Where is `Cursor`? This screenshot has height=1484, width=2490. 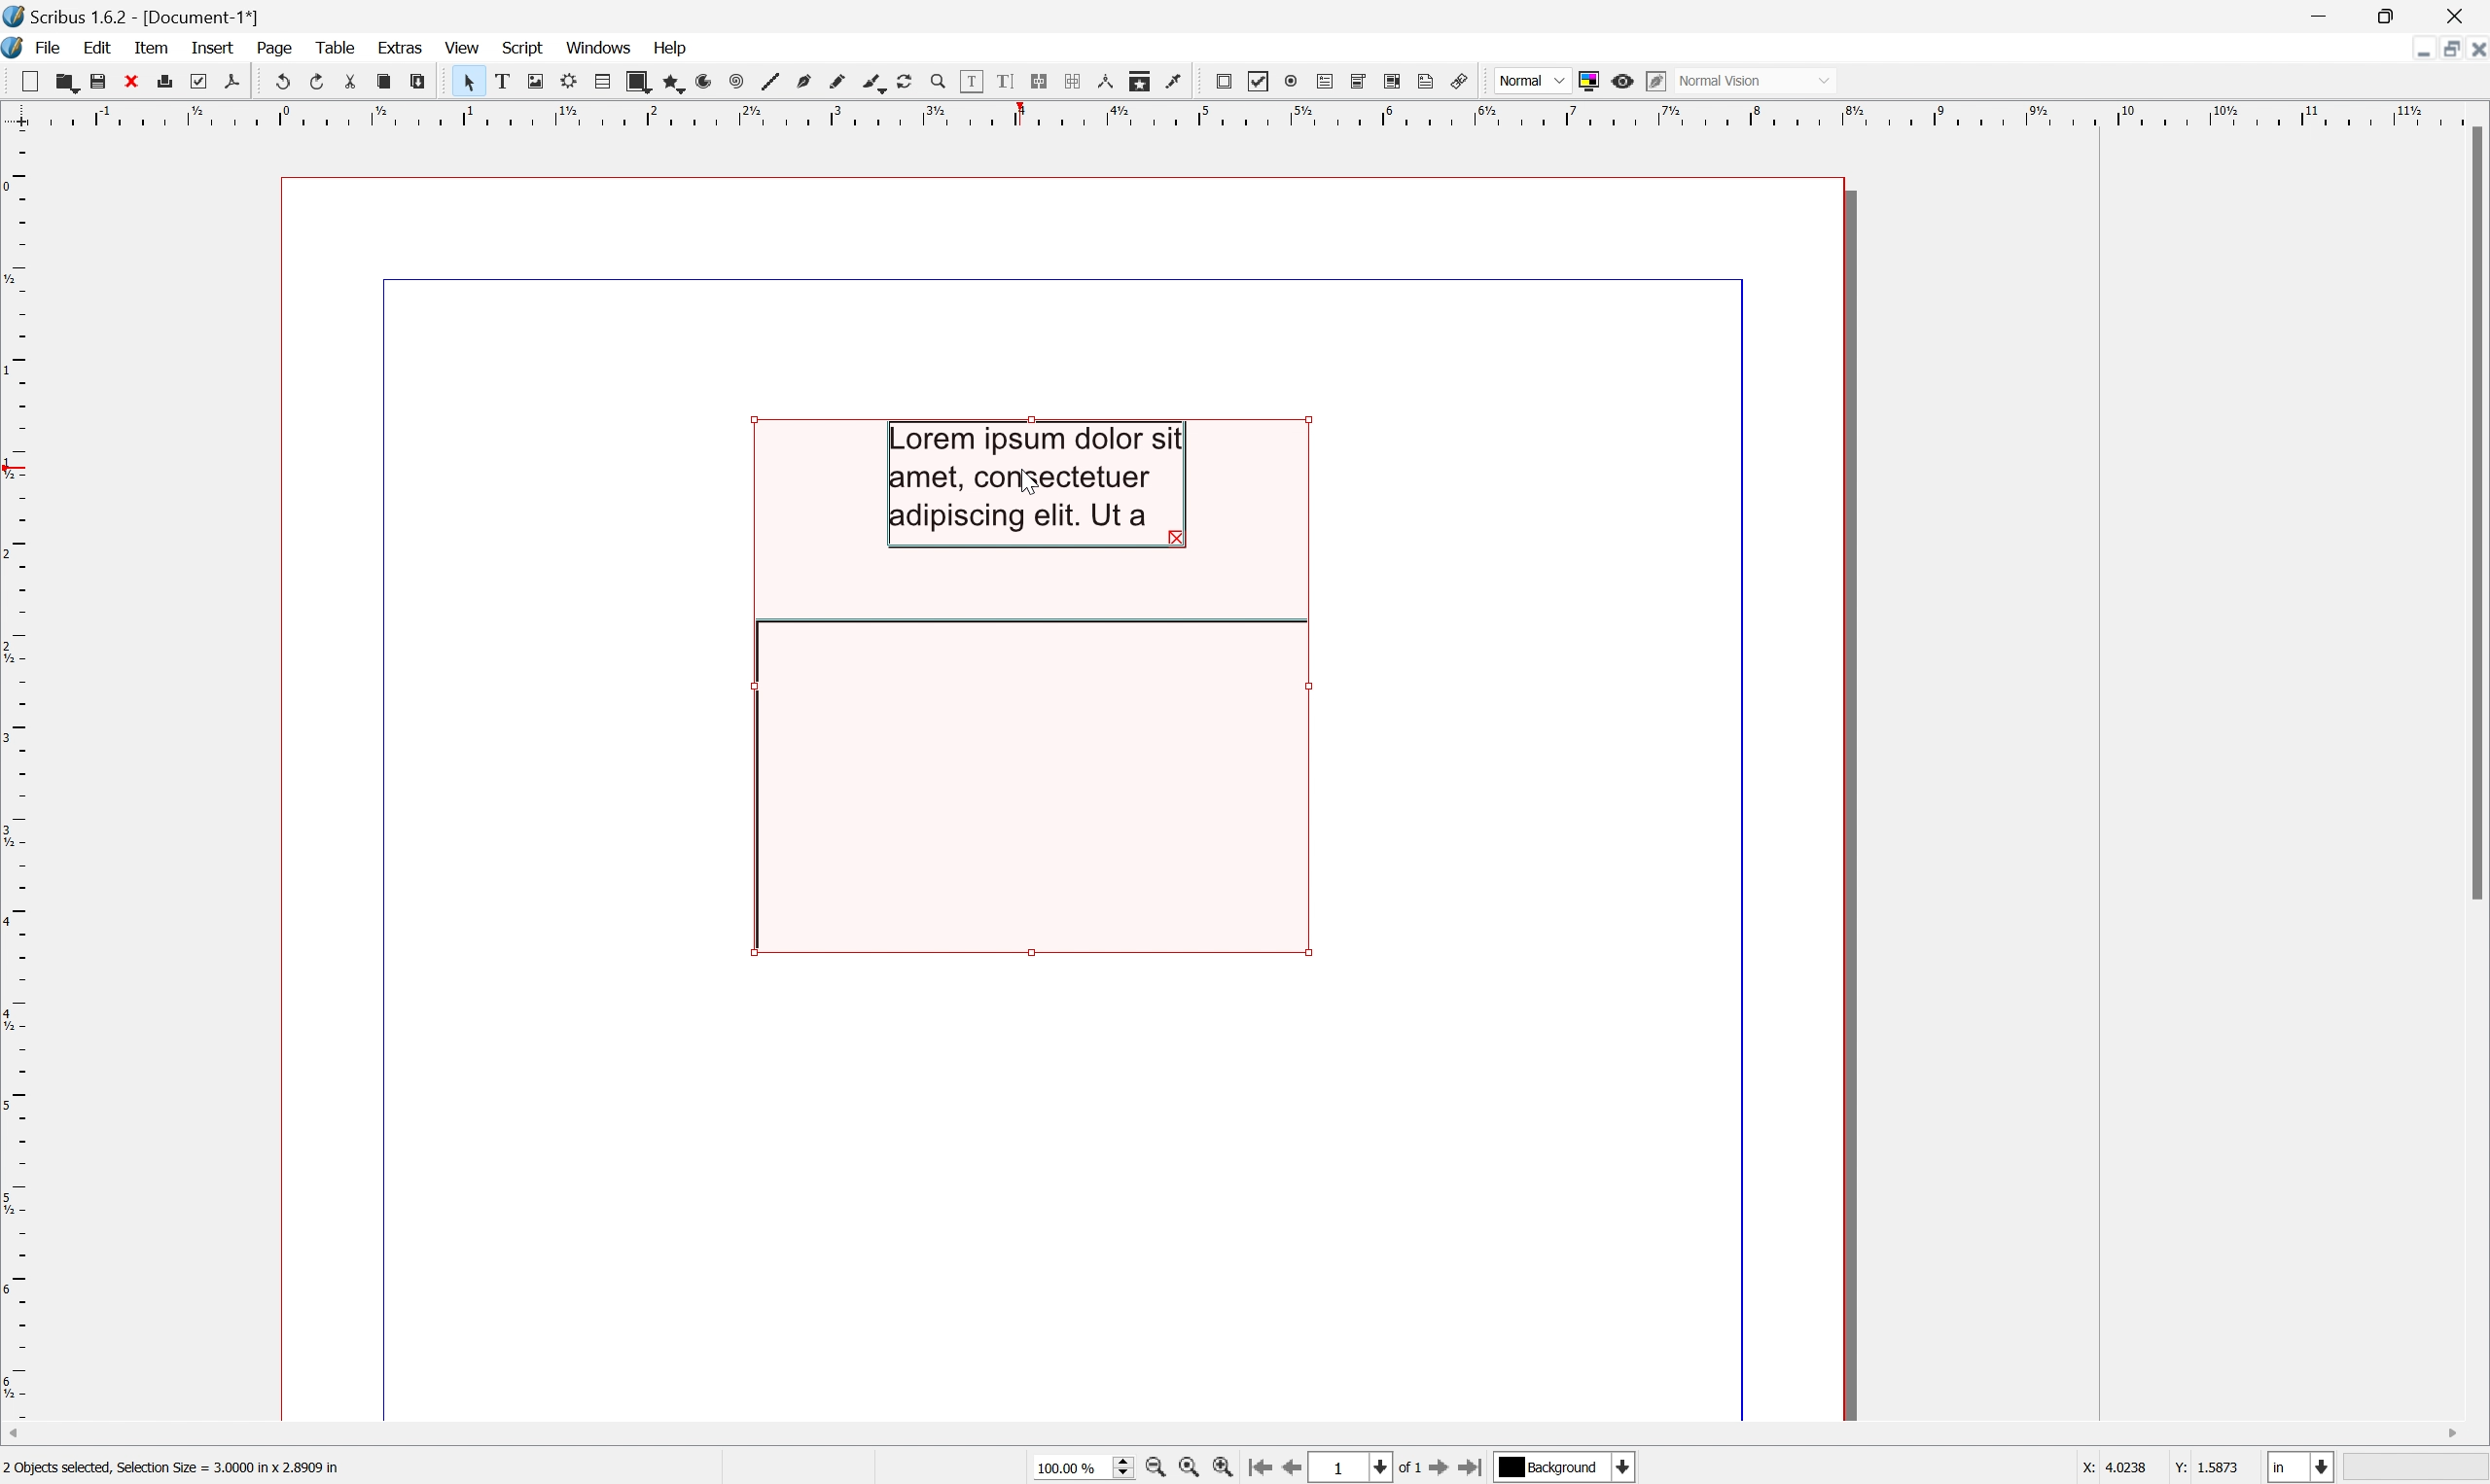
Cursor is located at coordinates (1029, 483).